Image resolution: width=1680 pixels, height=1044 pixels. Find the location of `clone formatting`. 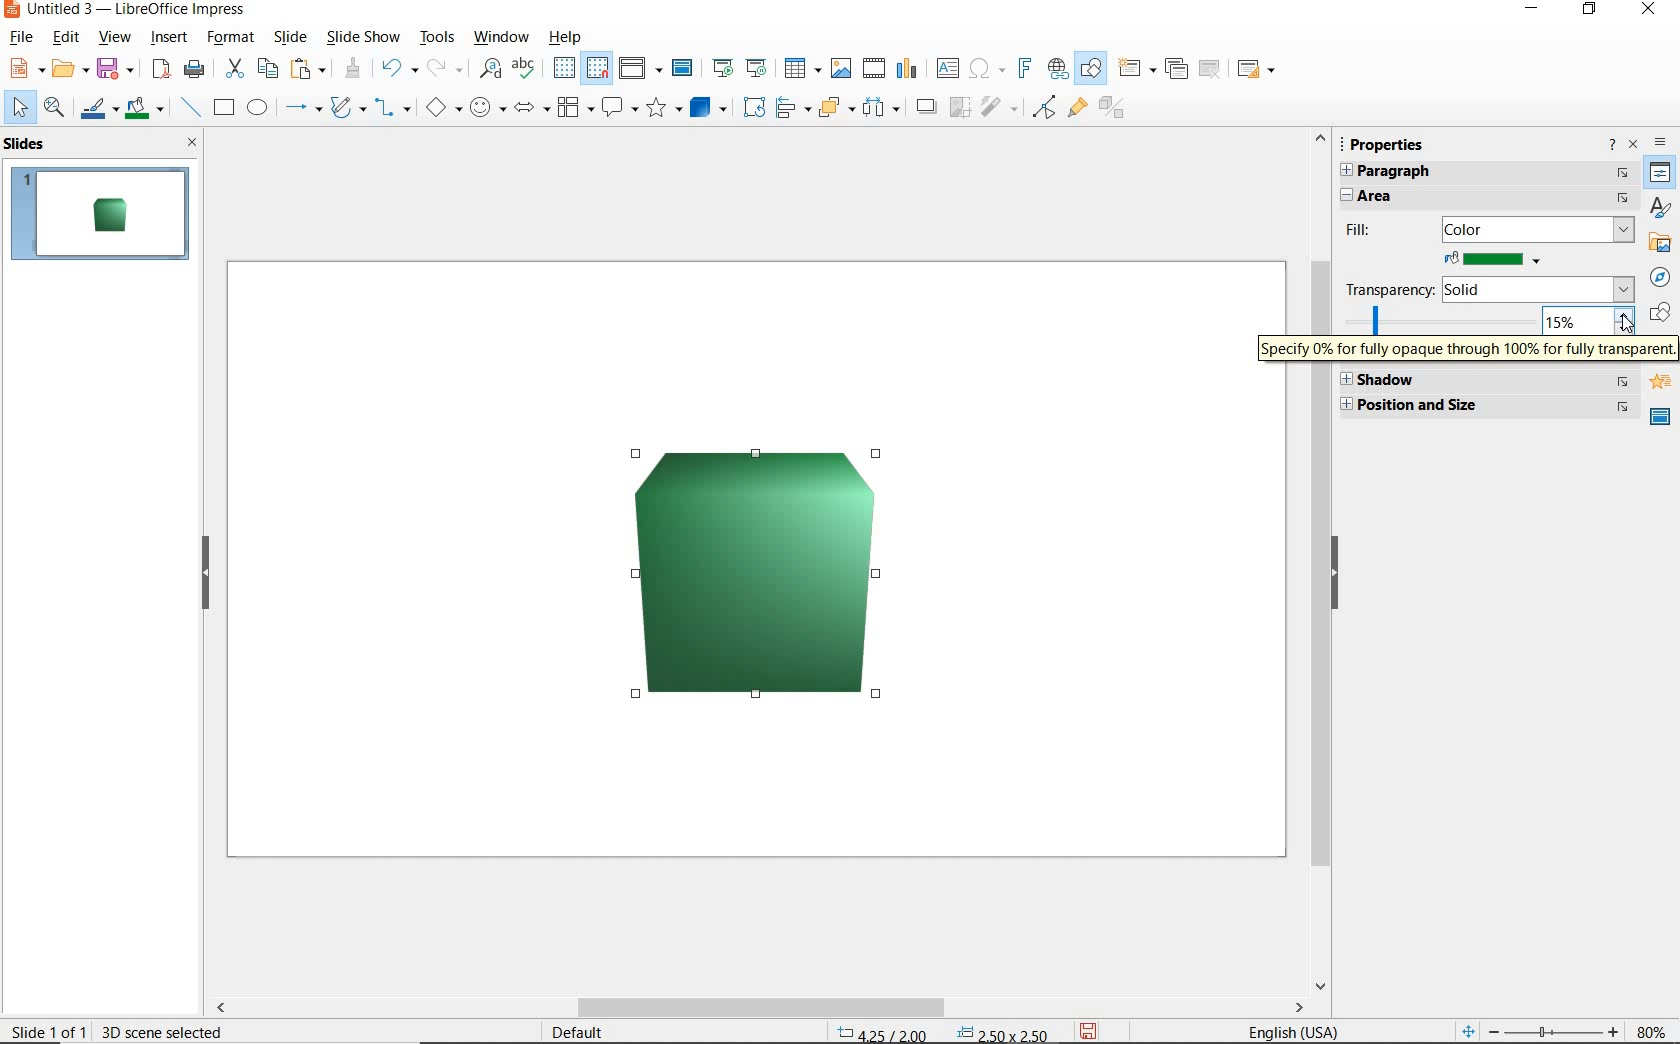

clone formatting is located at coordinates (353, 67).